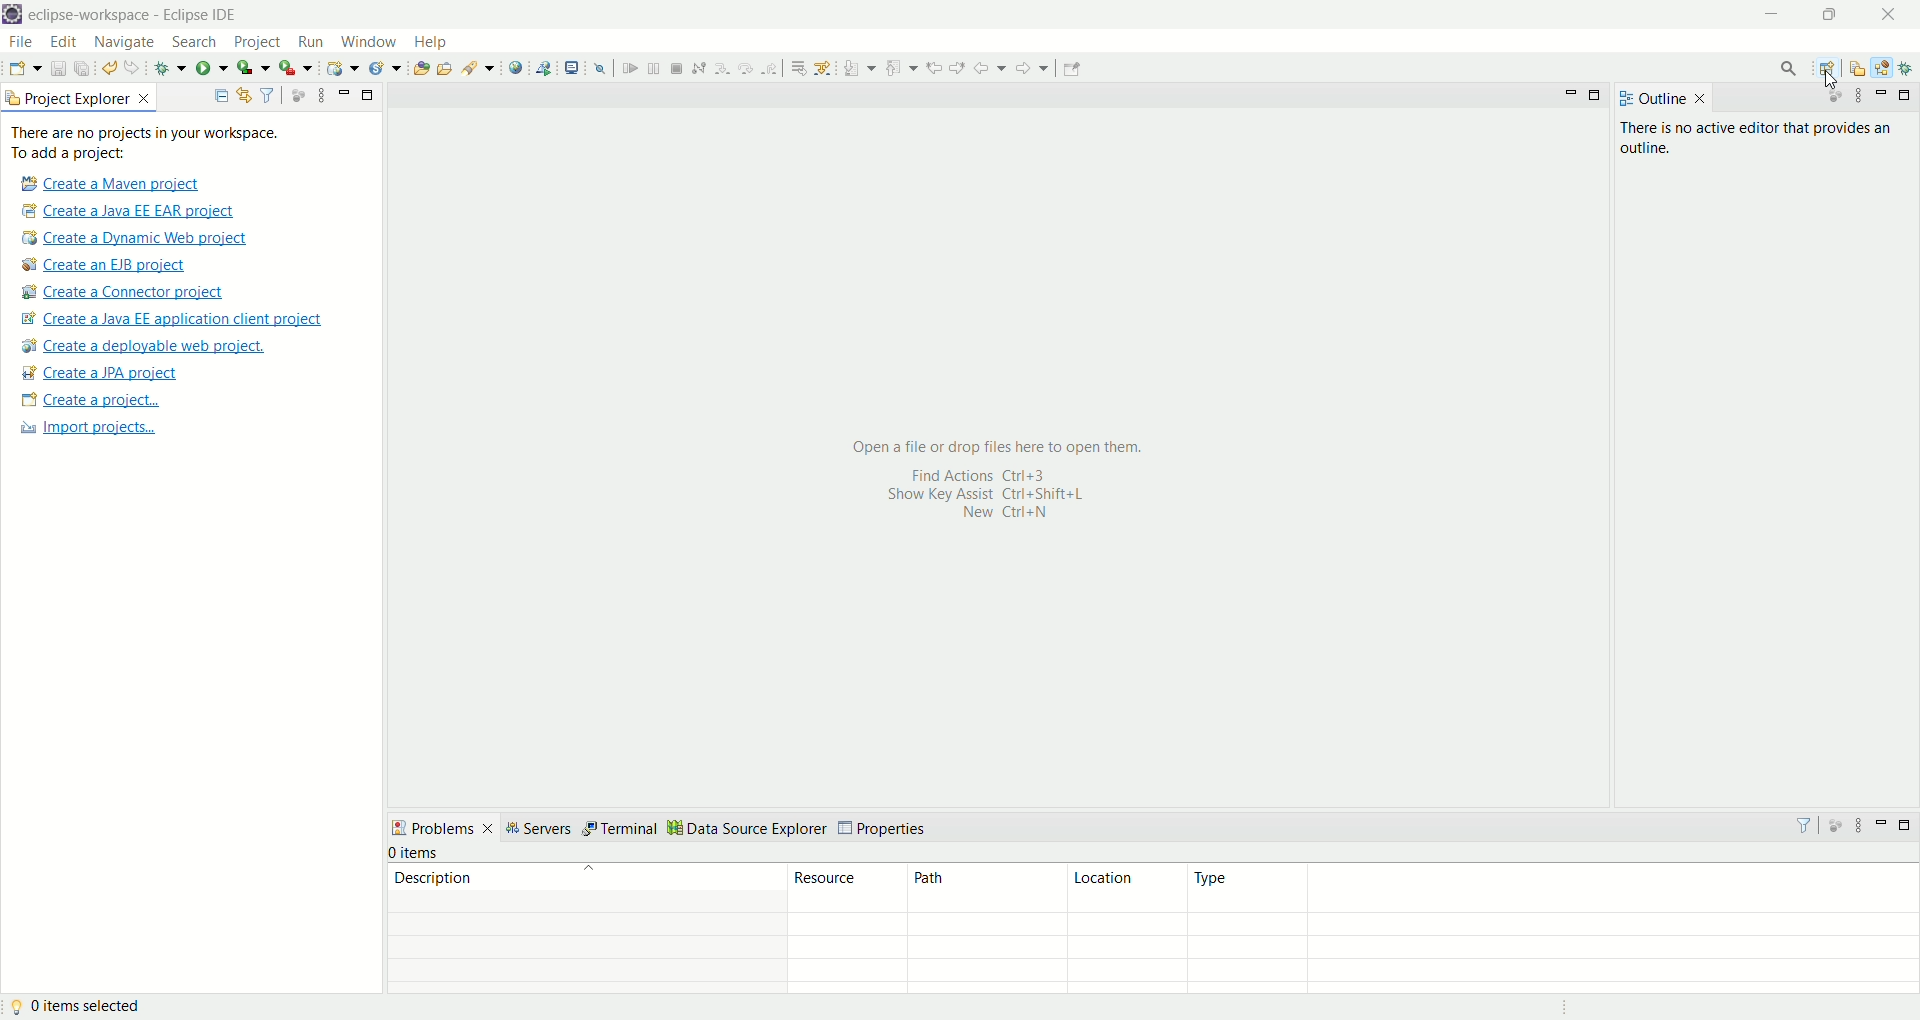 This screenshot has width=1920, height=1020. I want to click on window, so click(371, 42).